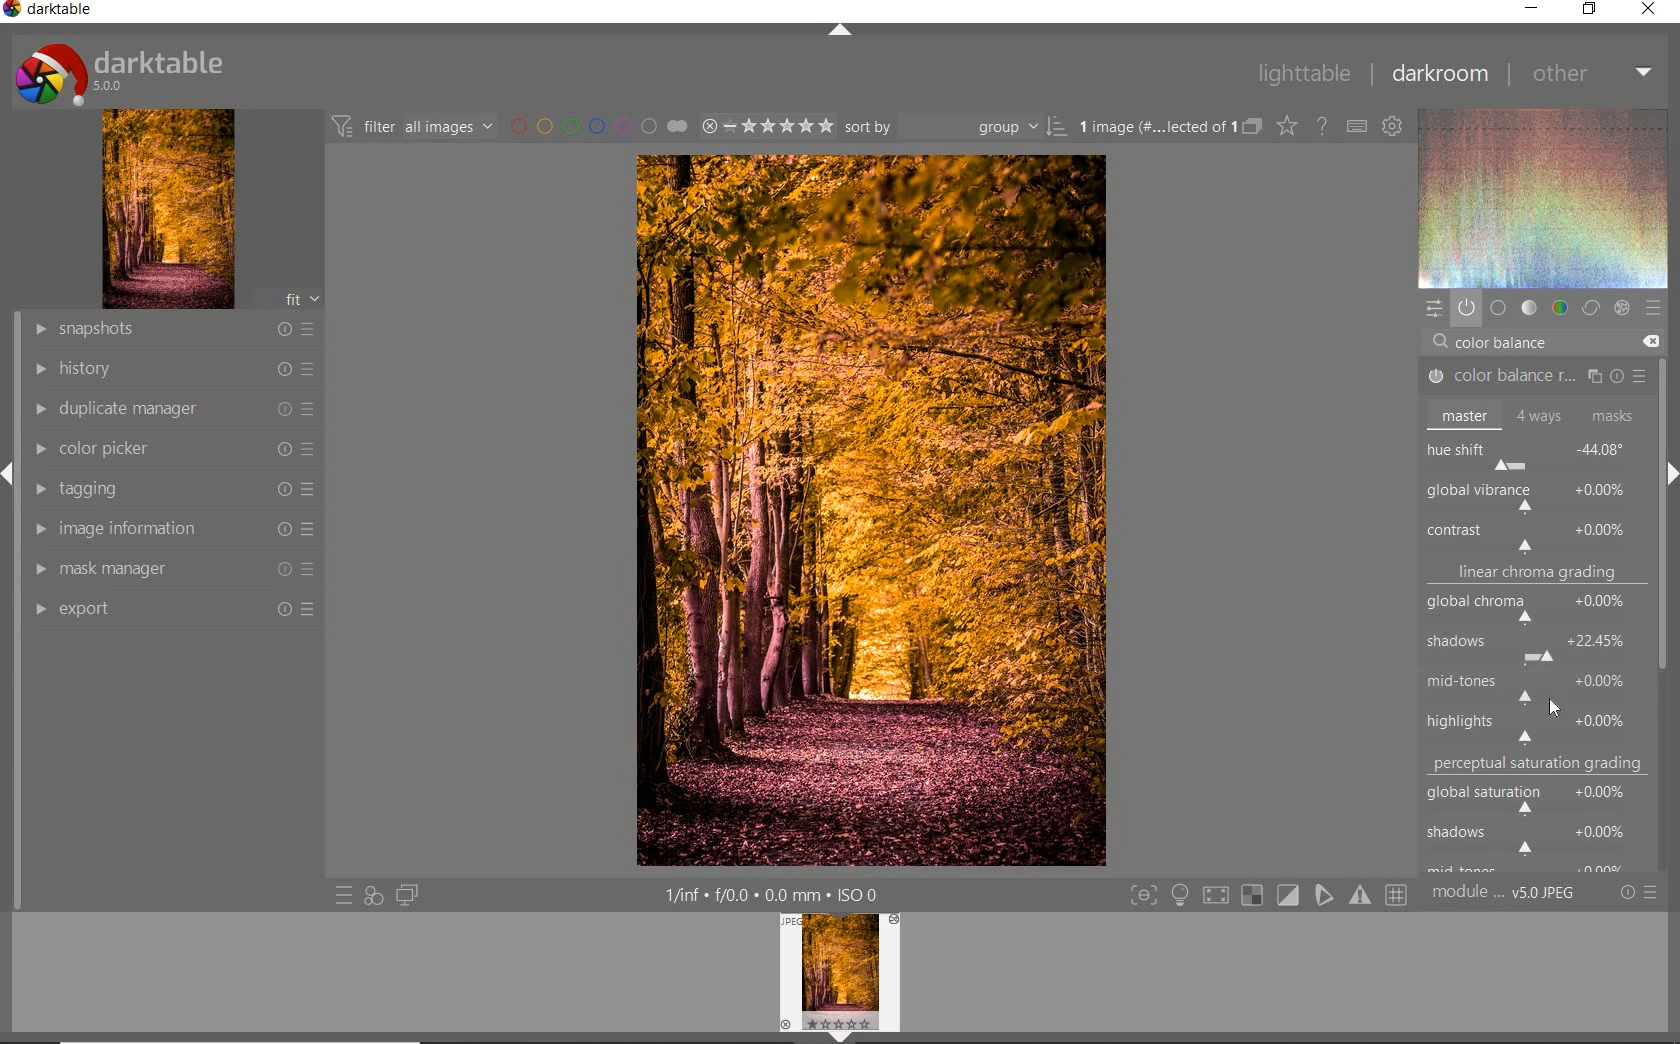 Image resolution: width=1680 pixels, height=1044 pixels. I want to click on color , so click(1558, 308).